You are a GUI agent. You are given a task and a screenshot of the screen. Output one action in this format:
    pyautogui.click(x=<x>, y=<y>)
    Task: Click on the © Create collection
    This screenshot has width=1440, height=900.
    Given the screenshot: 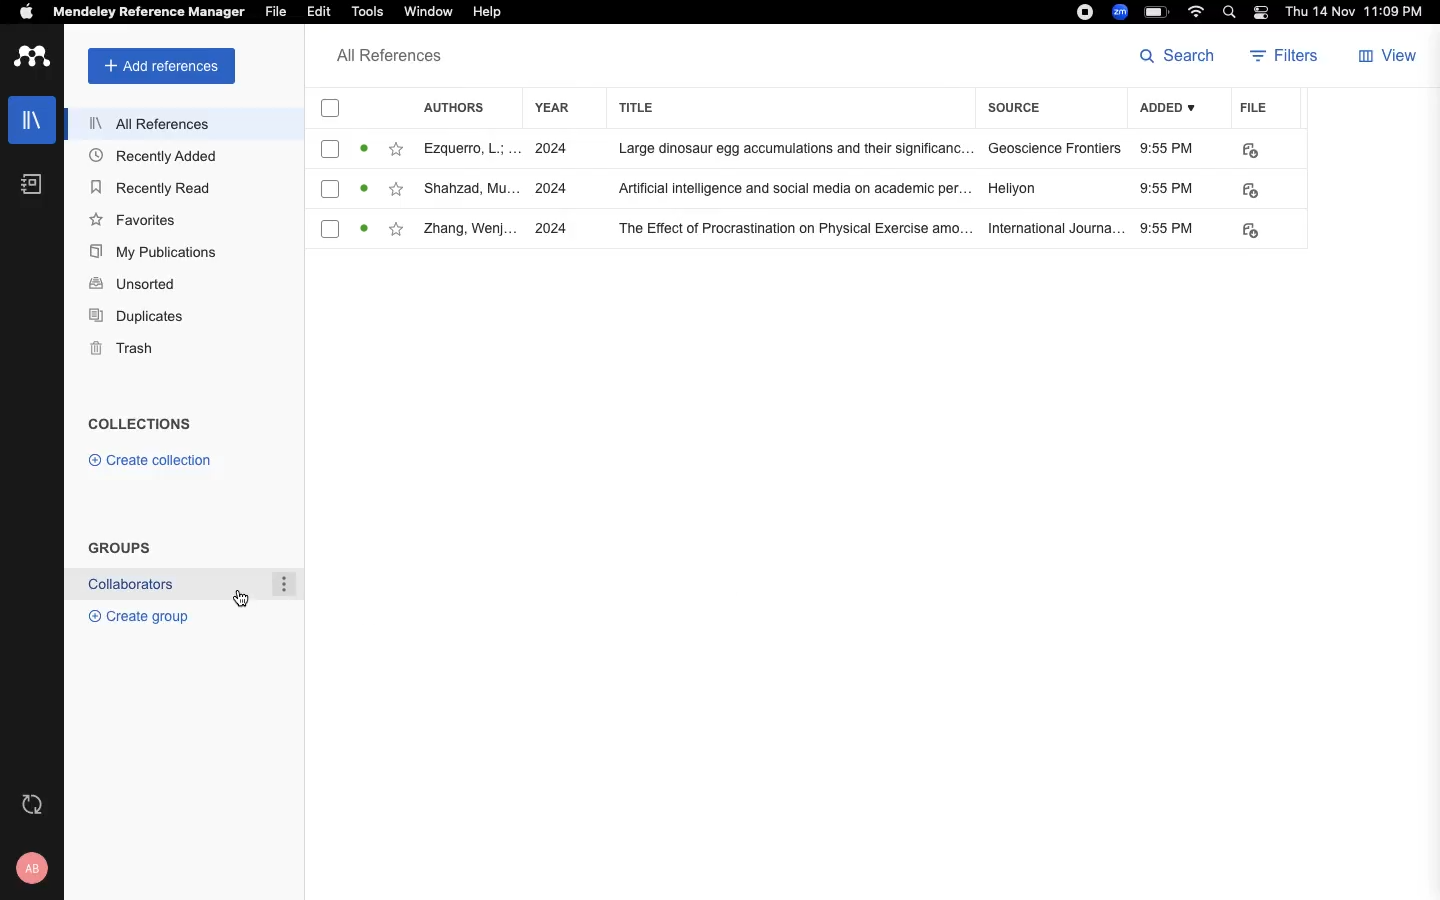 What is the action you would take?
    pyautogui.click(x=151, y=464)
    